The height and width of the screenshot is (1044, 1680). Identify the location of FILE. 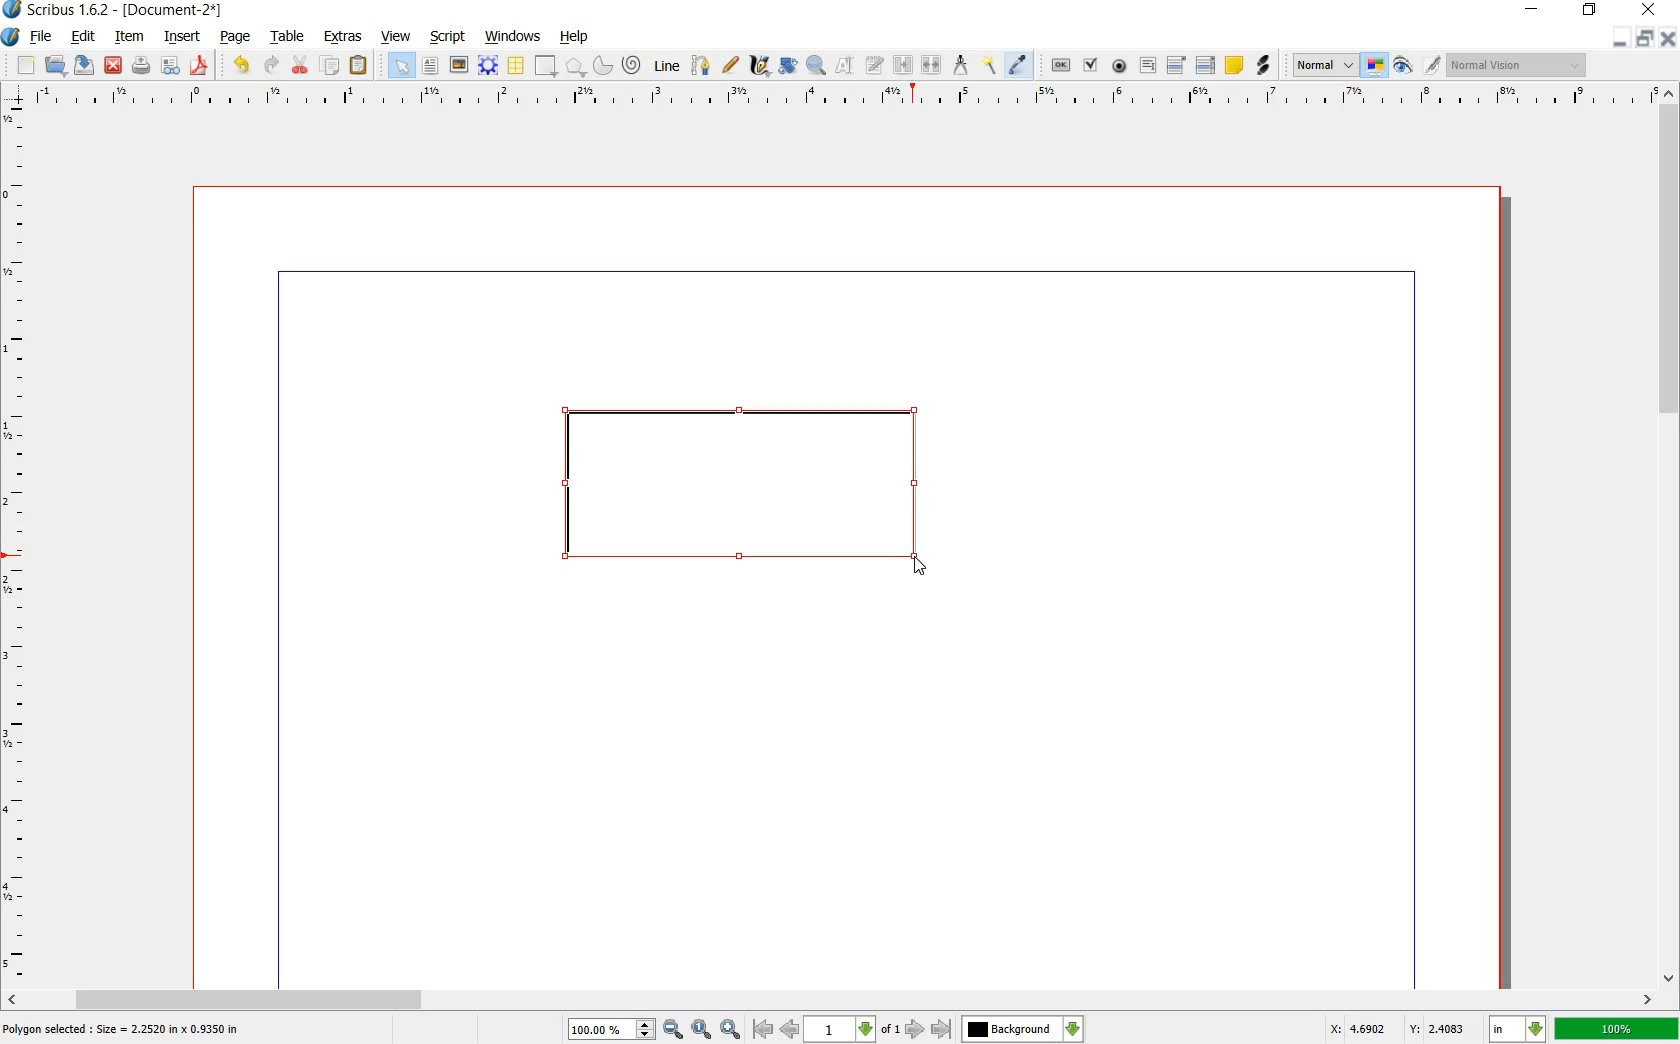
(41, 38).